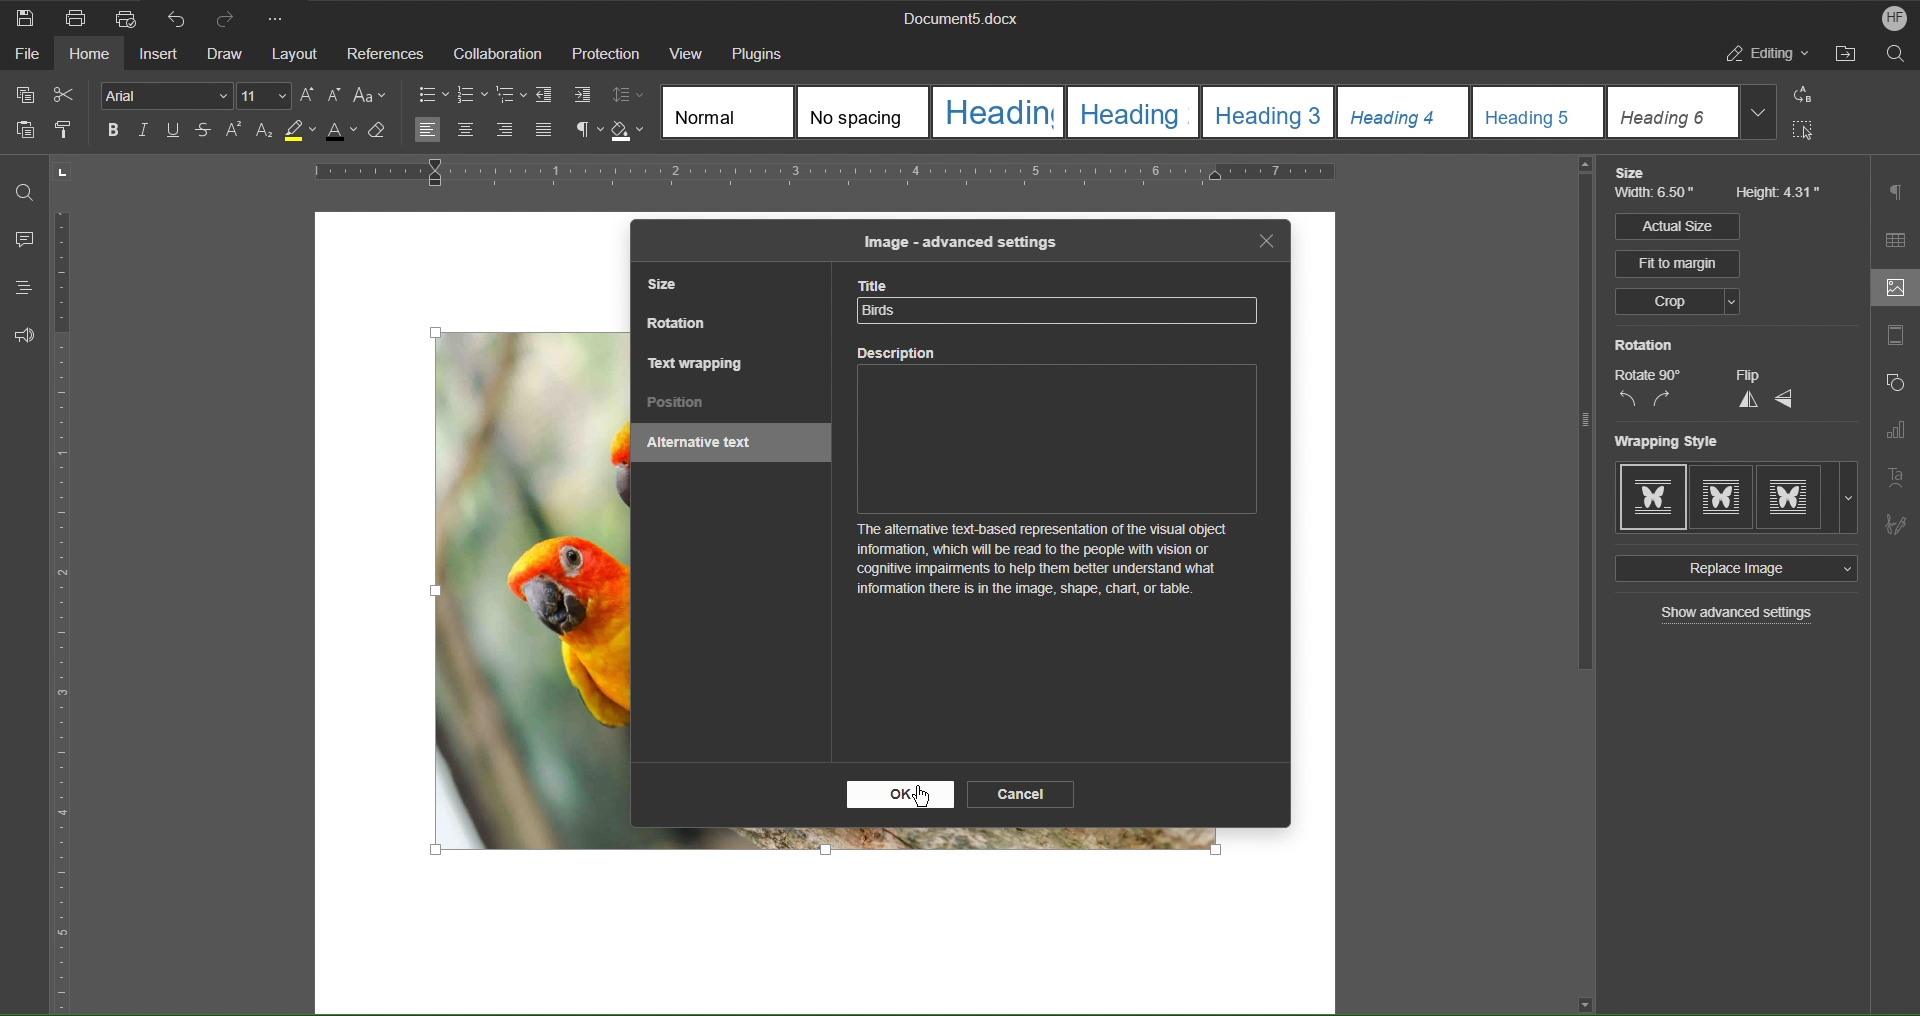  I want to click on OK, so click(901, 795).